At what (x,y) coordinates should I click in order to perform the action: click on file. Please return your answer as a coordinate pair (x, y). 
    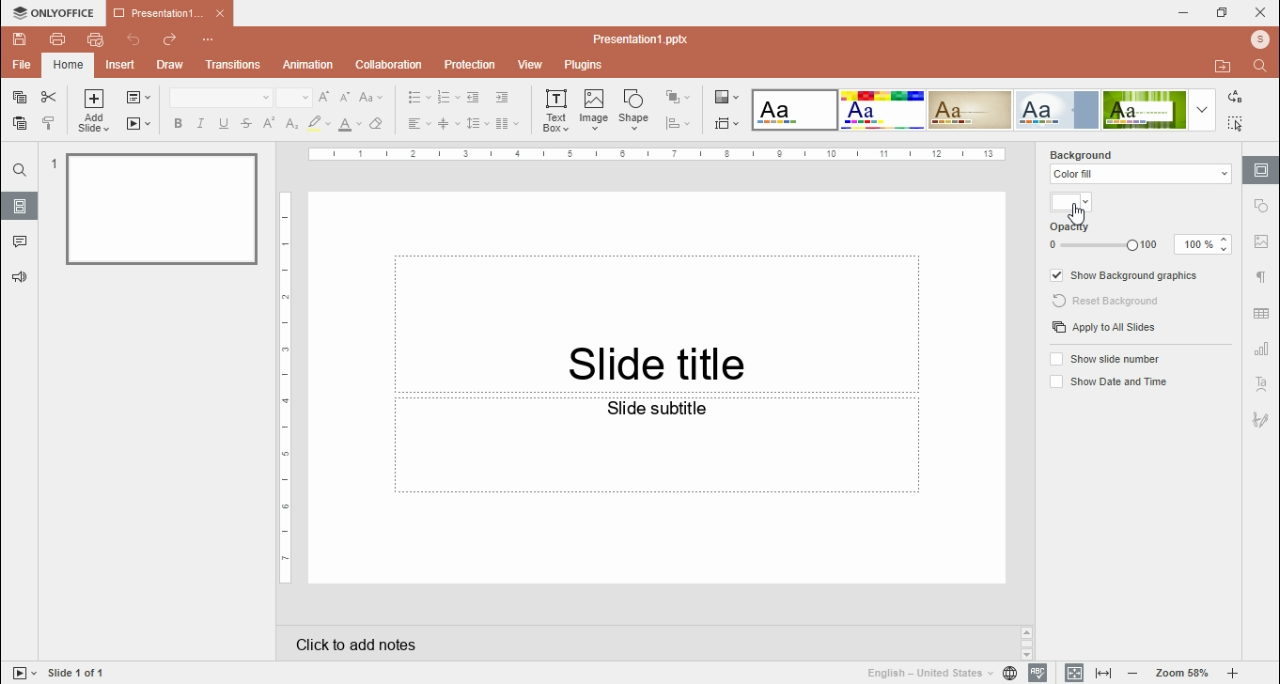
    Looking at the image, I should click on (21, 65).